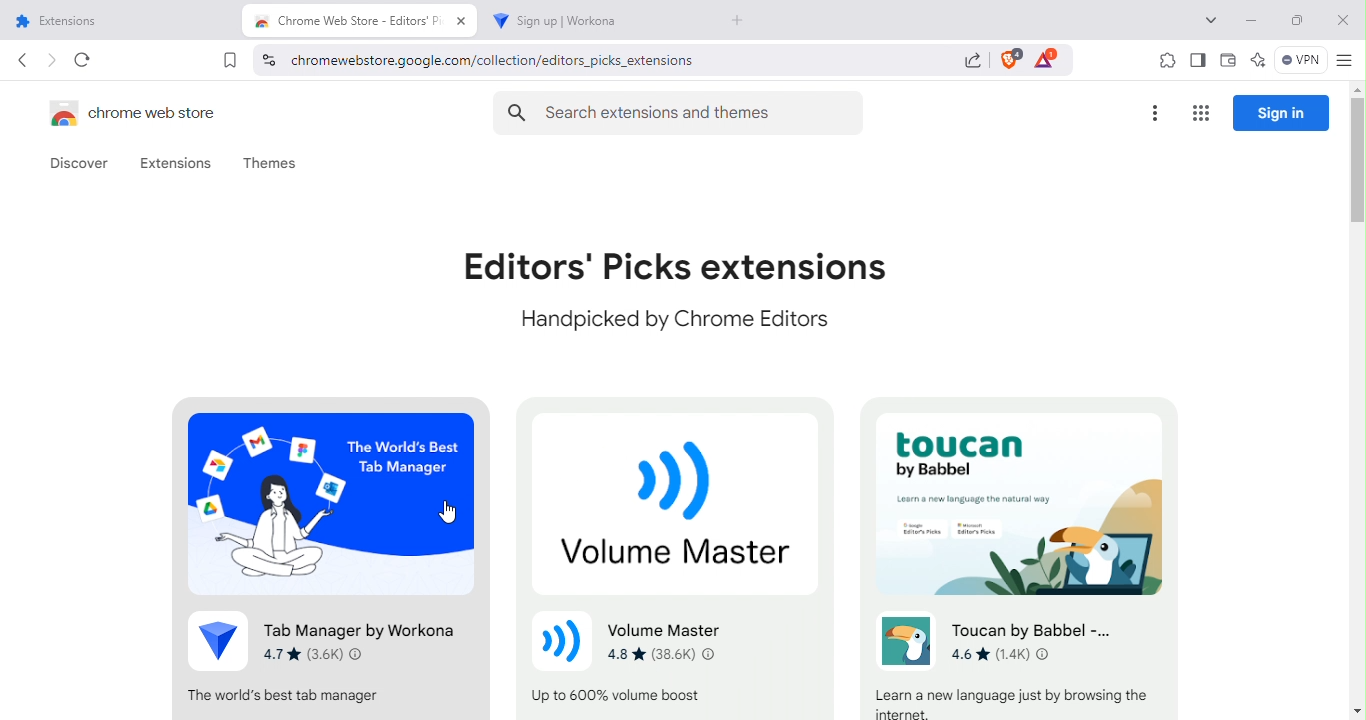 This screenshot has width=1366, height=720. What do you see at coordinates (360, 22) in the screenshot?
I see `Web store tab` at bounding box center [360, 22].